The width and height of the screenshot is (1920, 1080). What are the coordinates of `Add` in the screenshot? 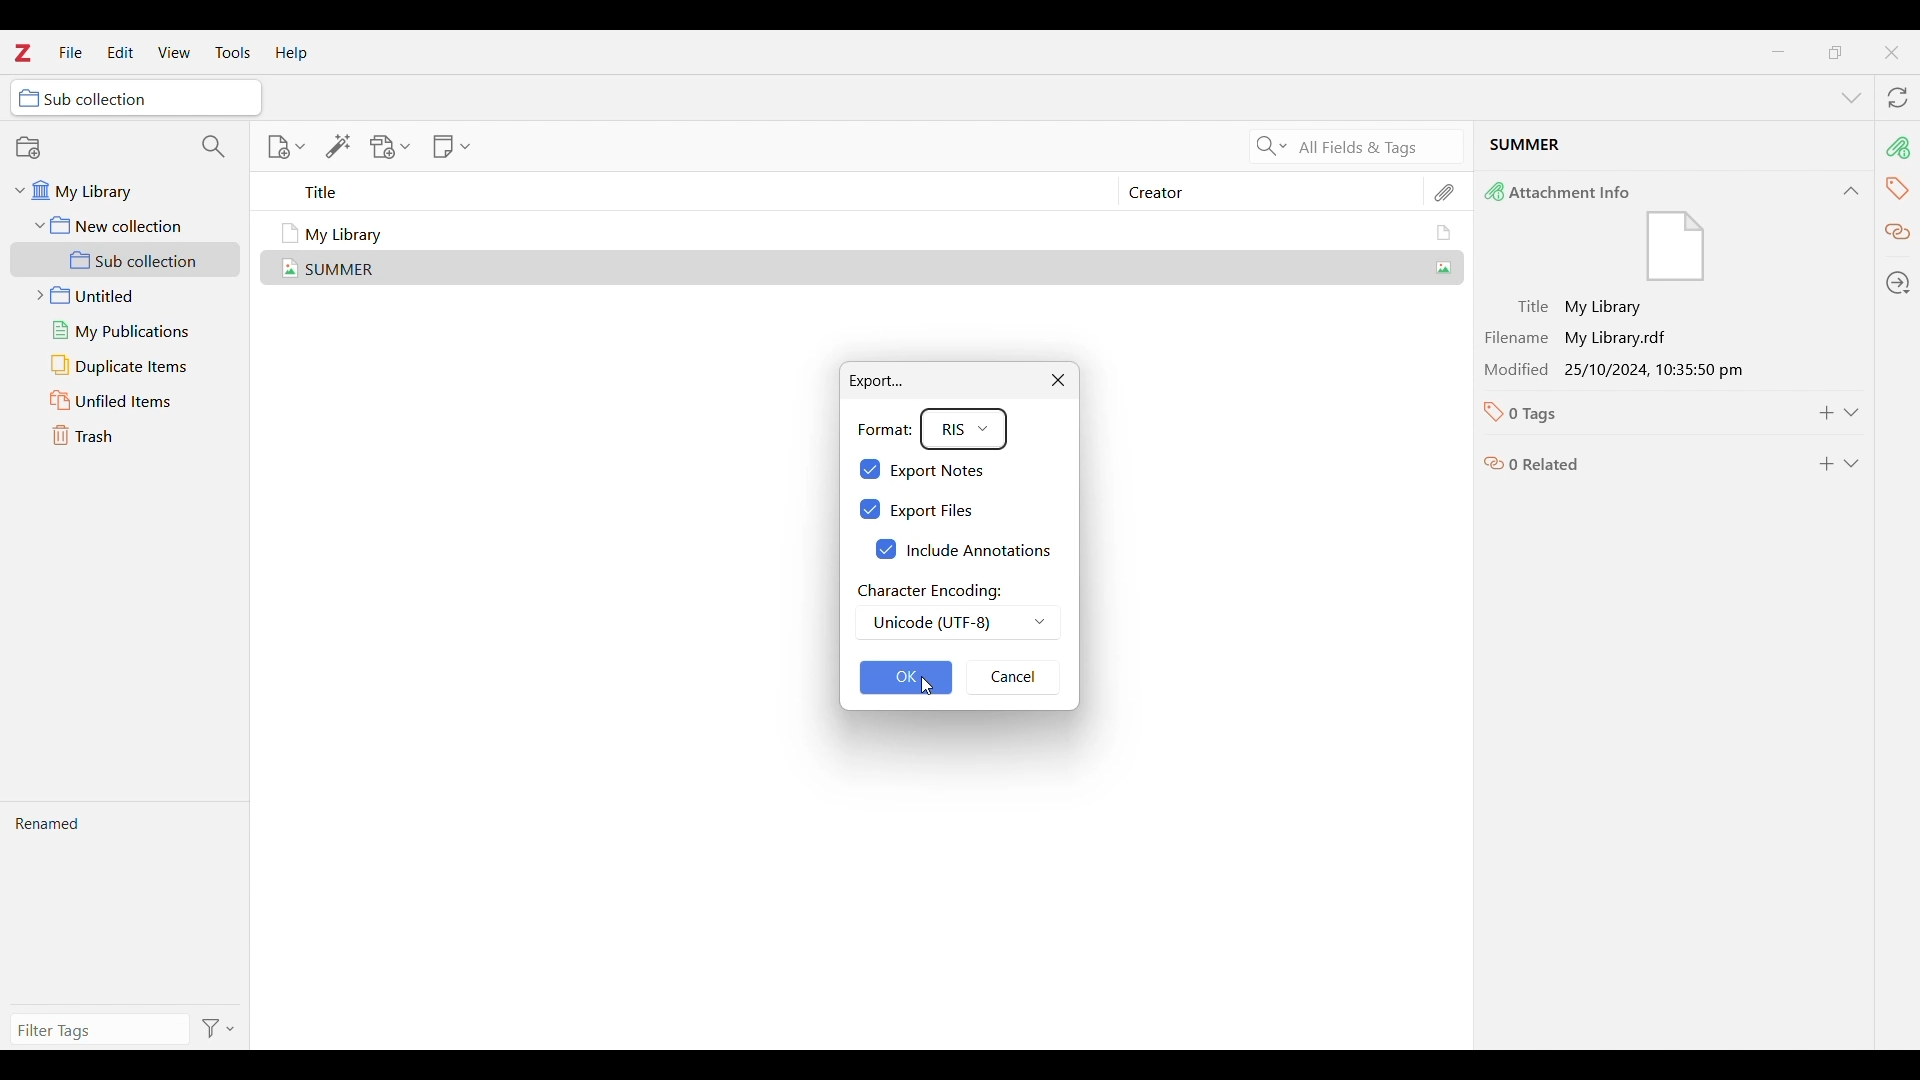 It's located at (1827, 413).